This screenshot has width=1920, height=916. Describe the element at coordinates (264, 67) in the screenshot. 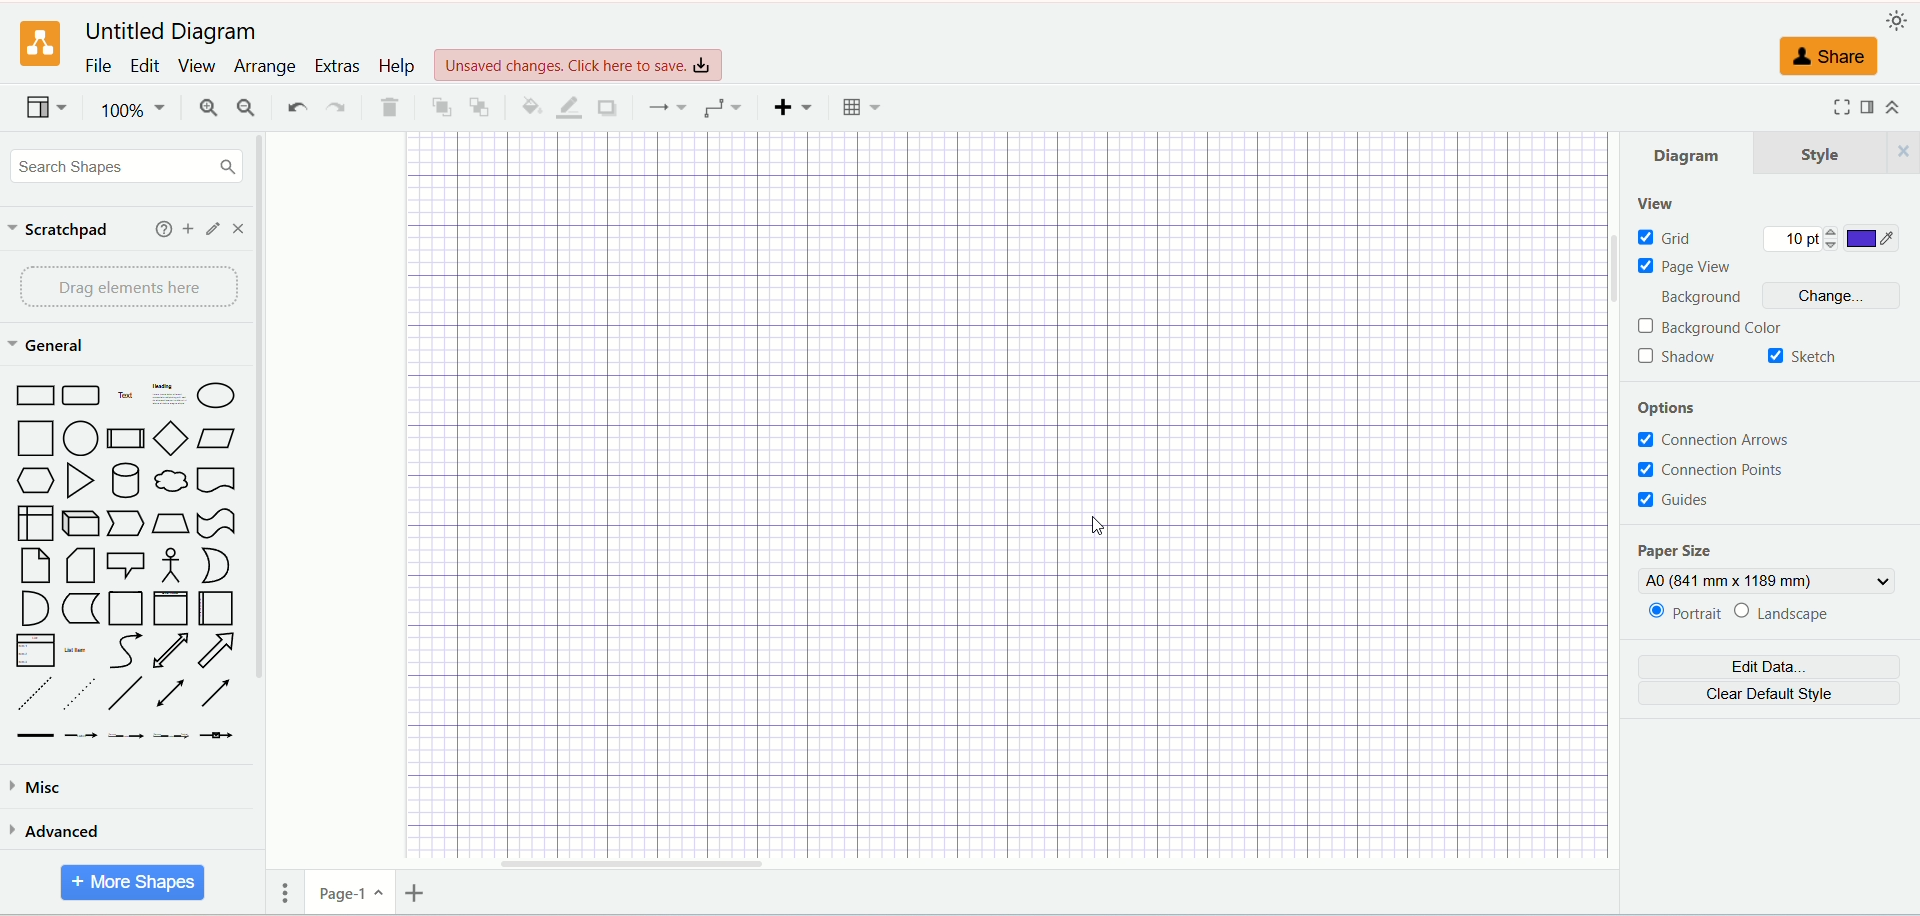

I see `arrange` at that location.